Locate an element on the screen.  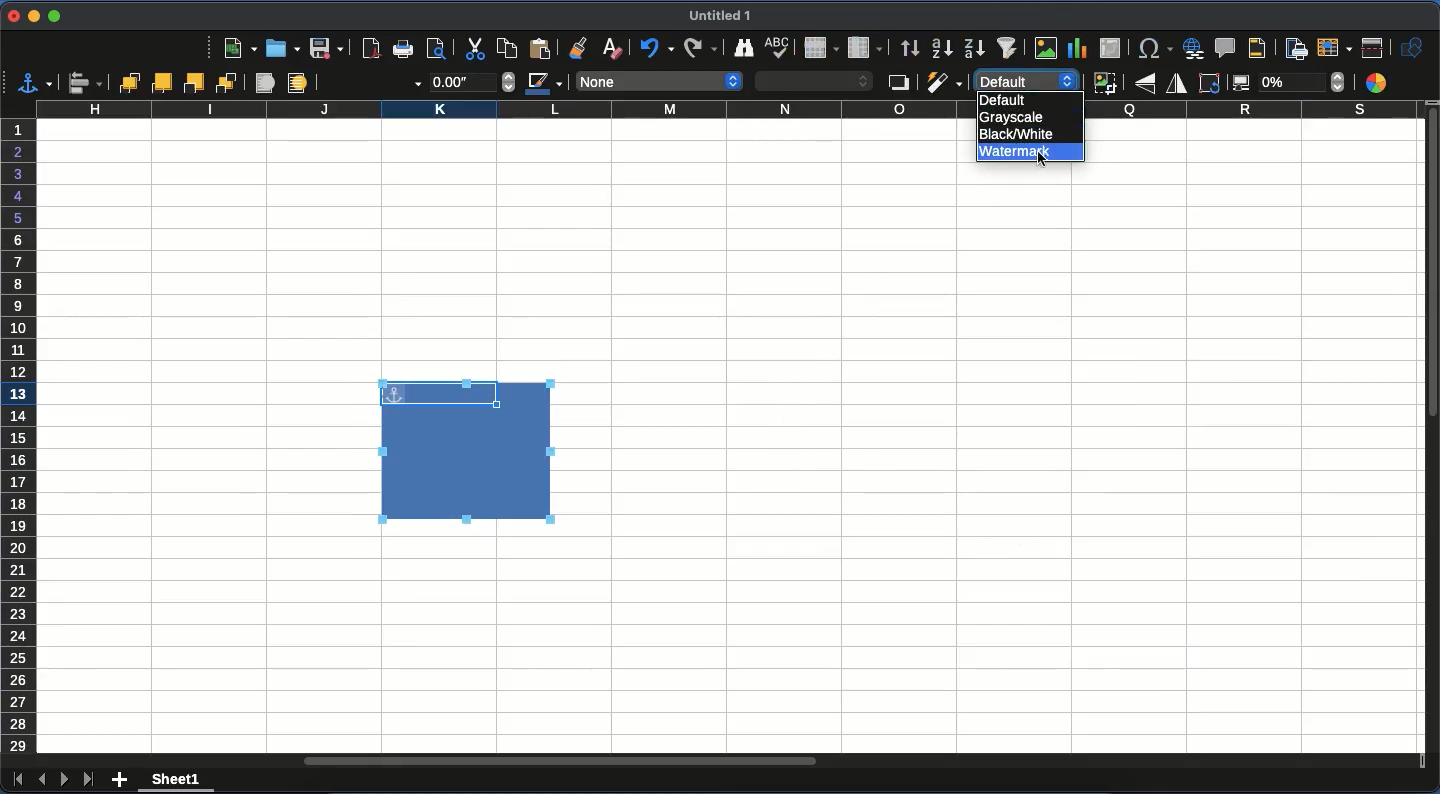
autofilter is located at coordinates (1011, 48).